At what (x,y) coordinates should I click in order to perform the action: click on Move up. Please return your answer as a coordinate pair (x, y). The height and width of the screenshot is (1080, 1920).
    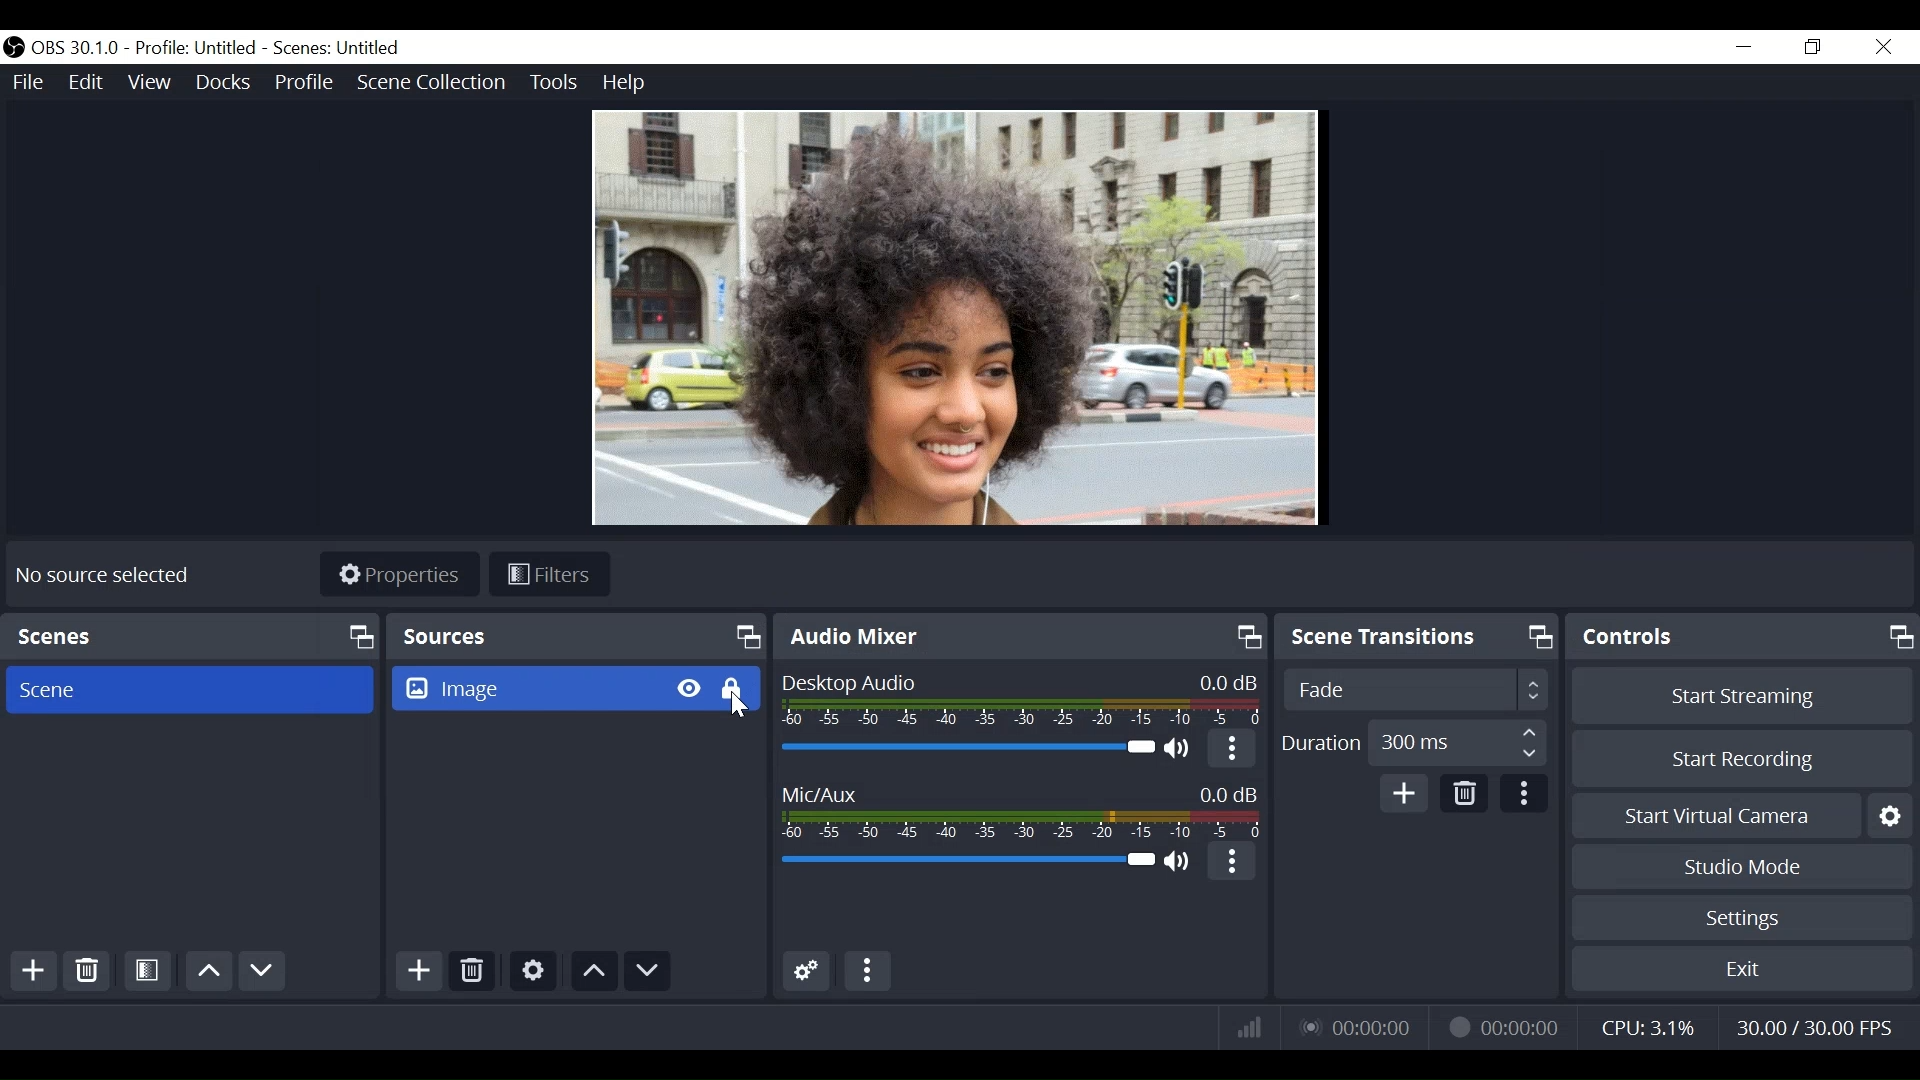
    Looking at the image, I should click on (595, 973).